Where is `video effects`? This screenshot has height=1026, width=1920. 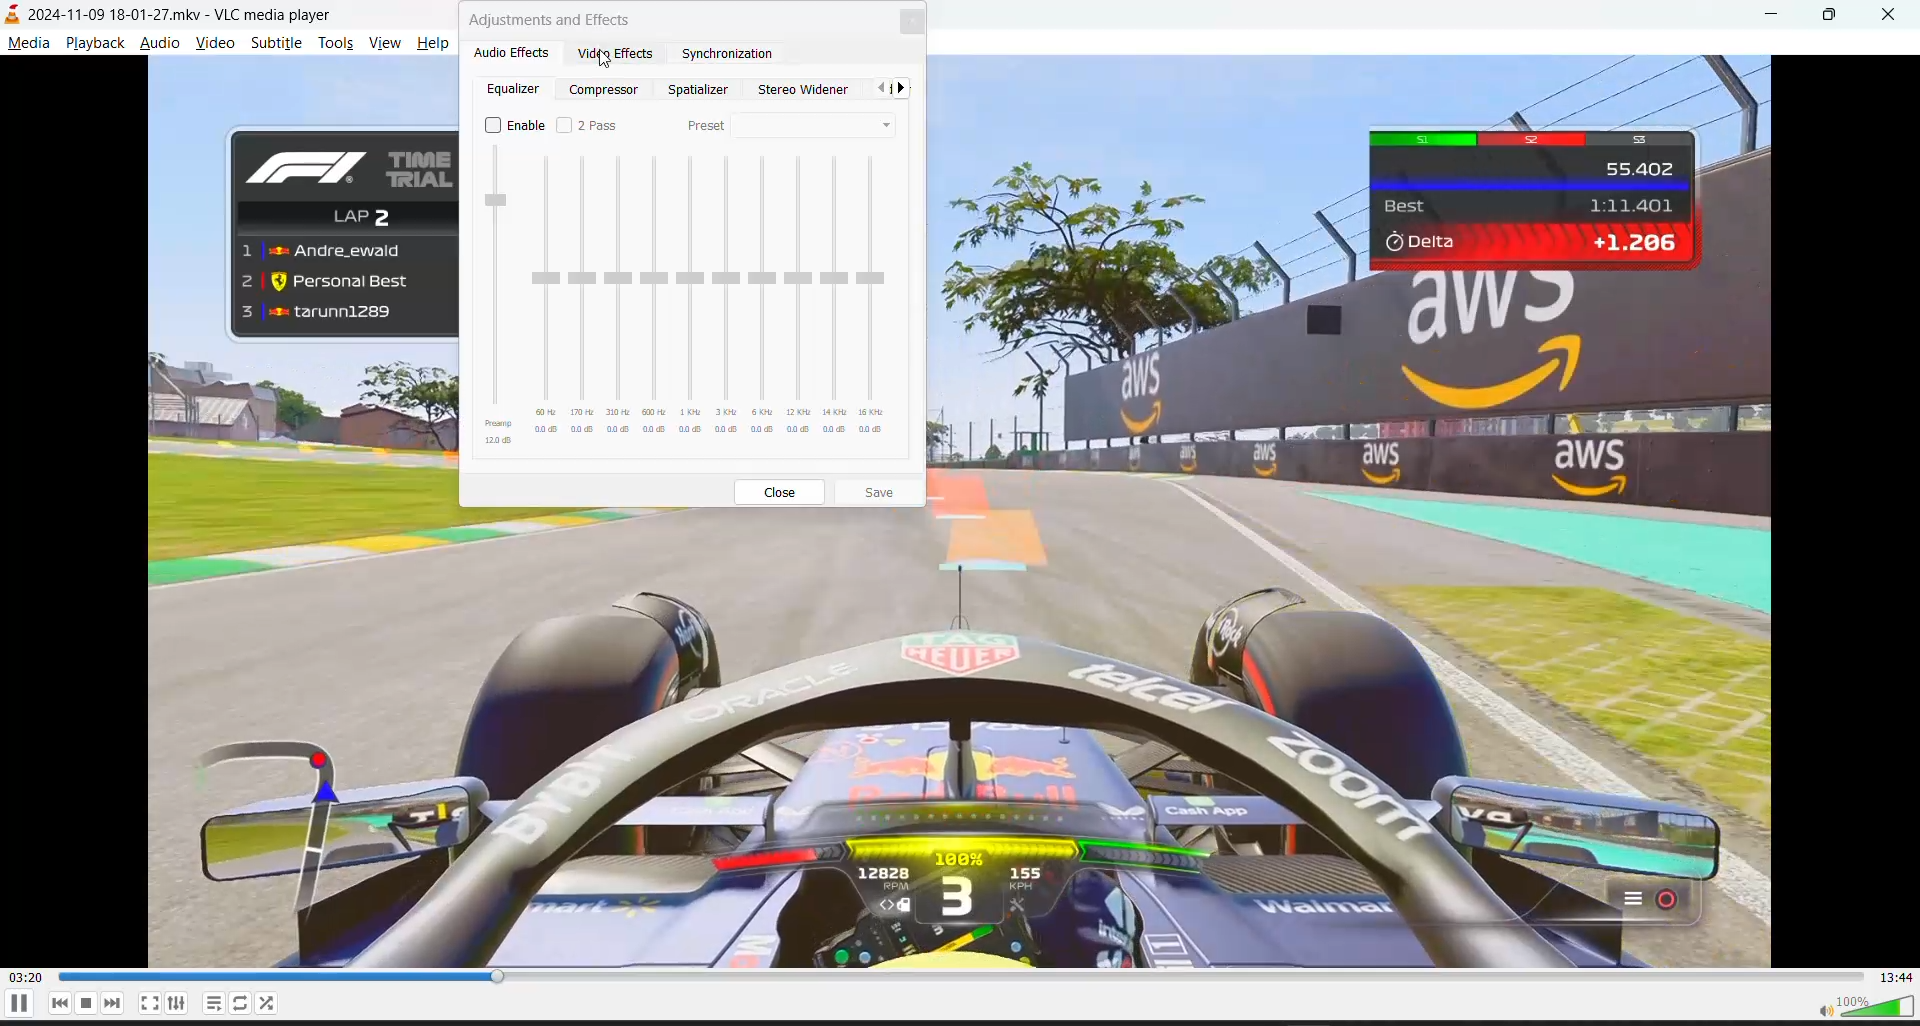
video effects is located at coordinates (618, 56).